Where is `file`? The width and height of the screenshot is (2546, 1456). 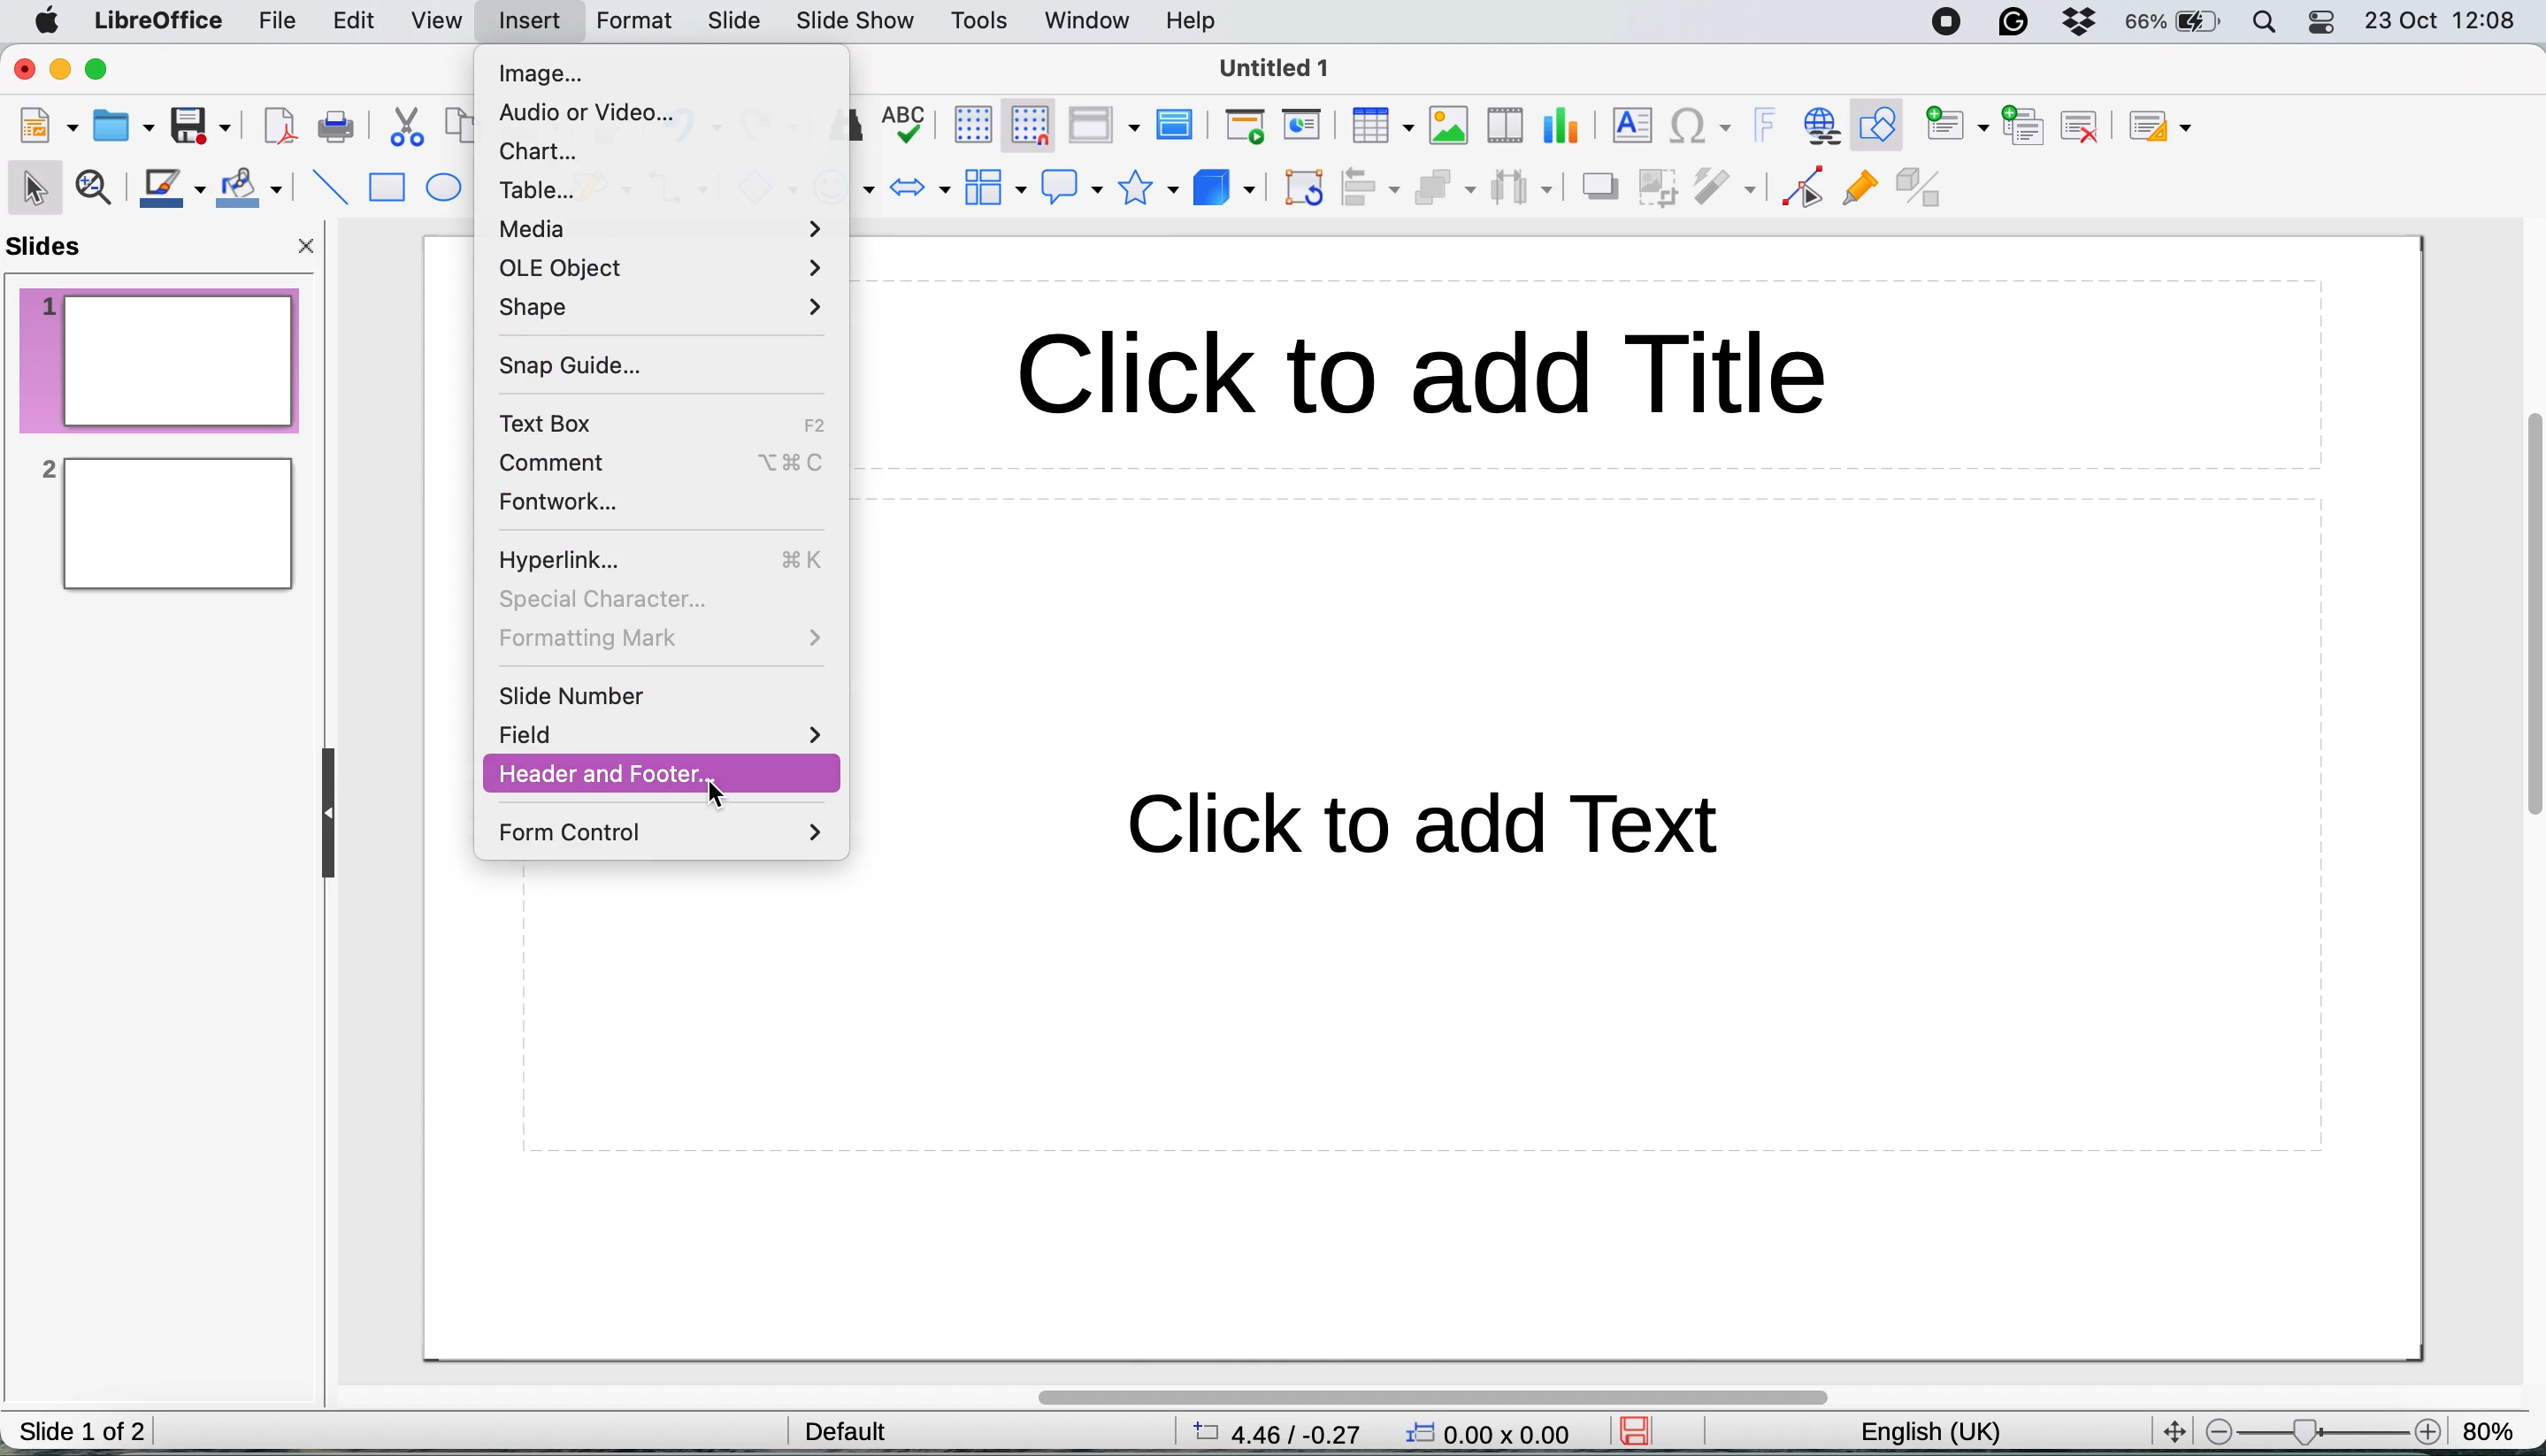
file is located at coordinates (281, 21).